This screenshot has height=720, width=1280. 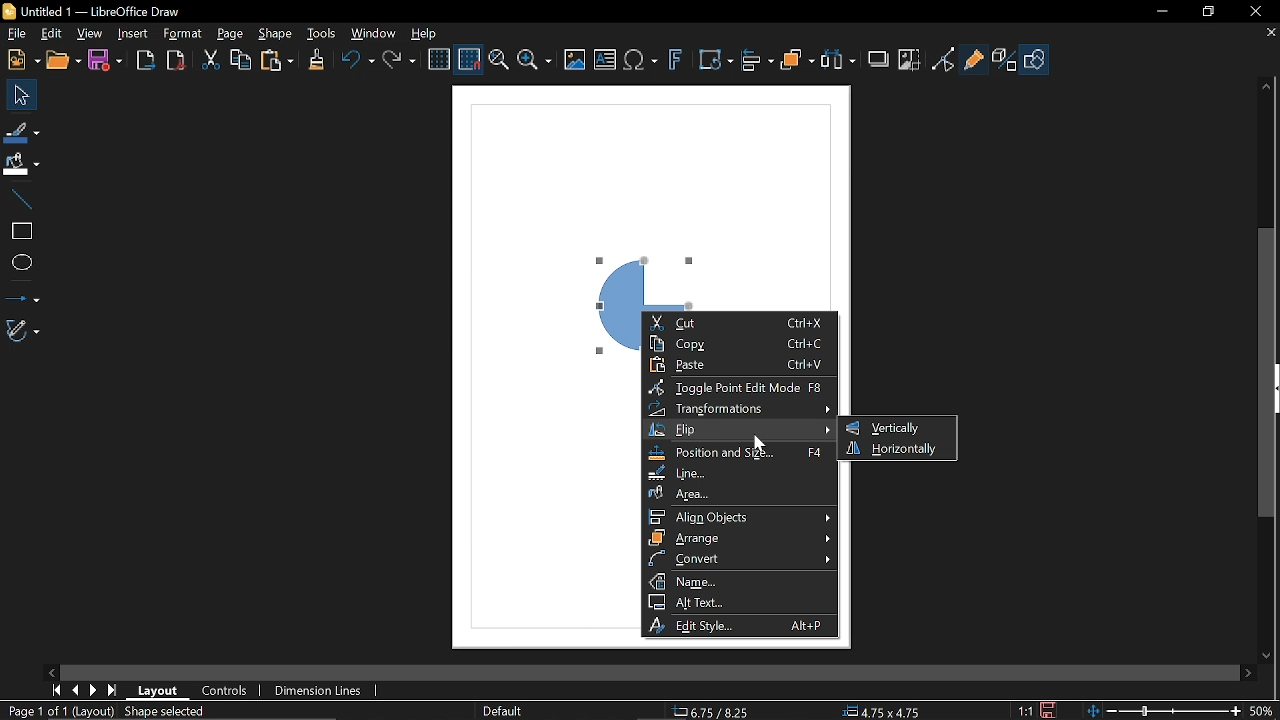 I want to click on Insert image, so click(x=576, y=59).